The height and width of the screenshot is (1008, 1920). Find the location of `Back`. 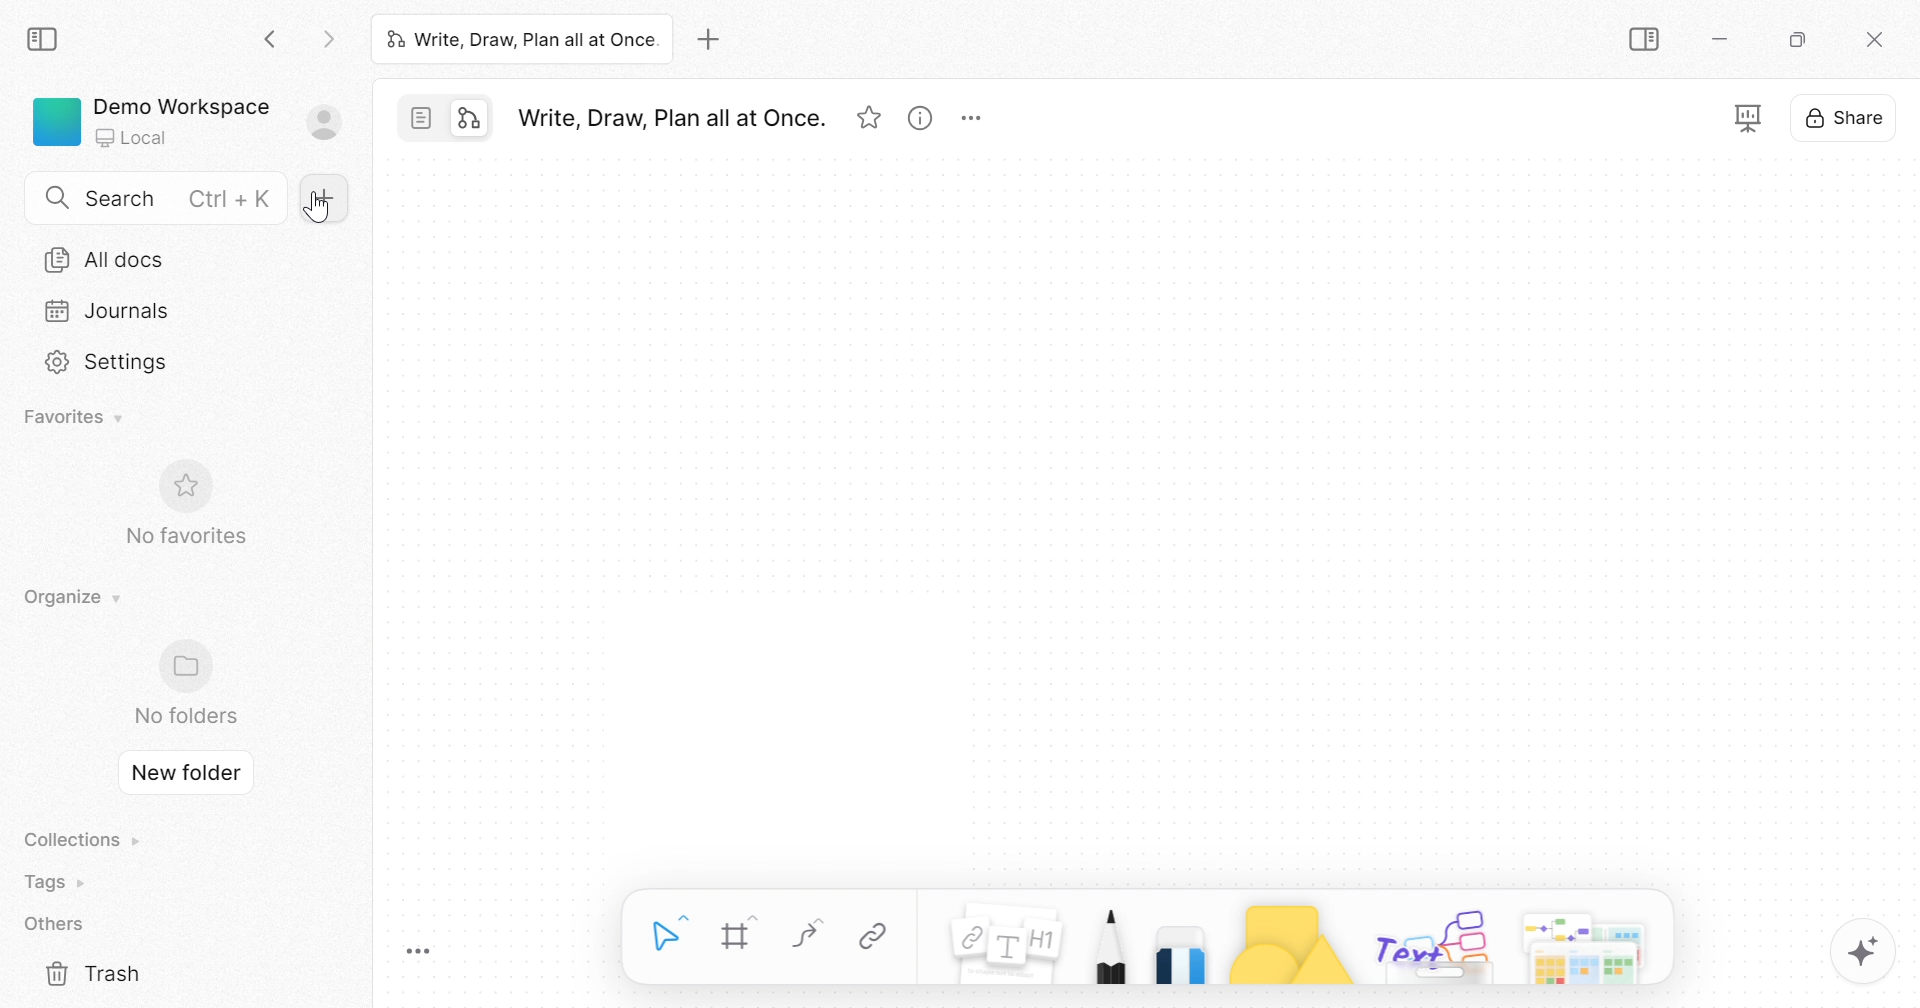

Back is located at coordinates (273, 42).